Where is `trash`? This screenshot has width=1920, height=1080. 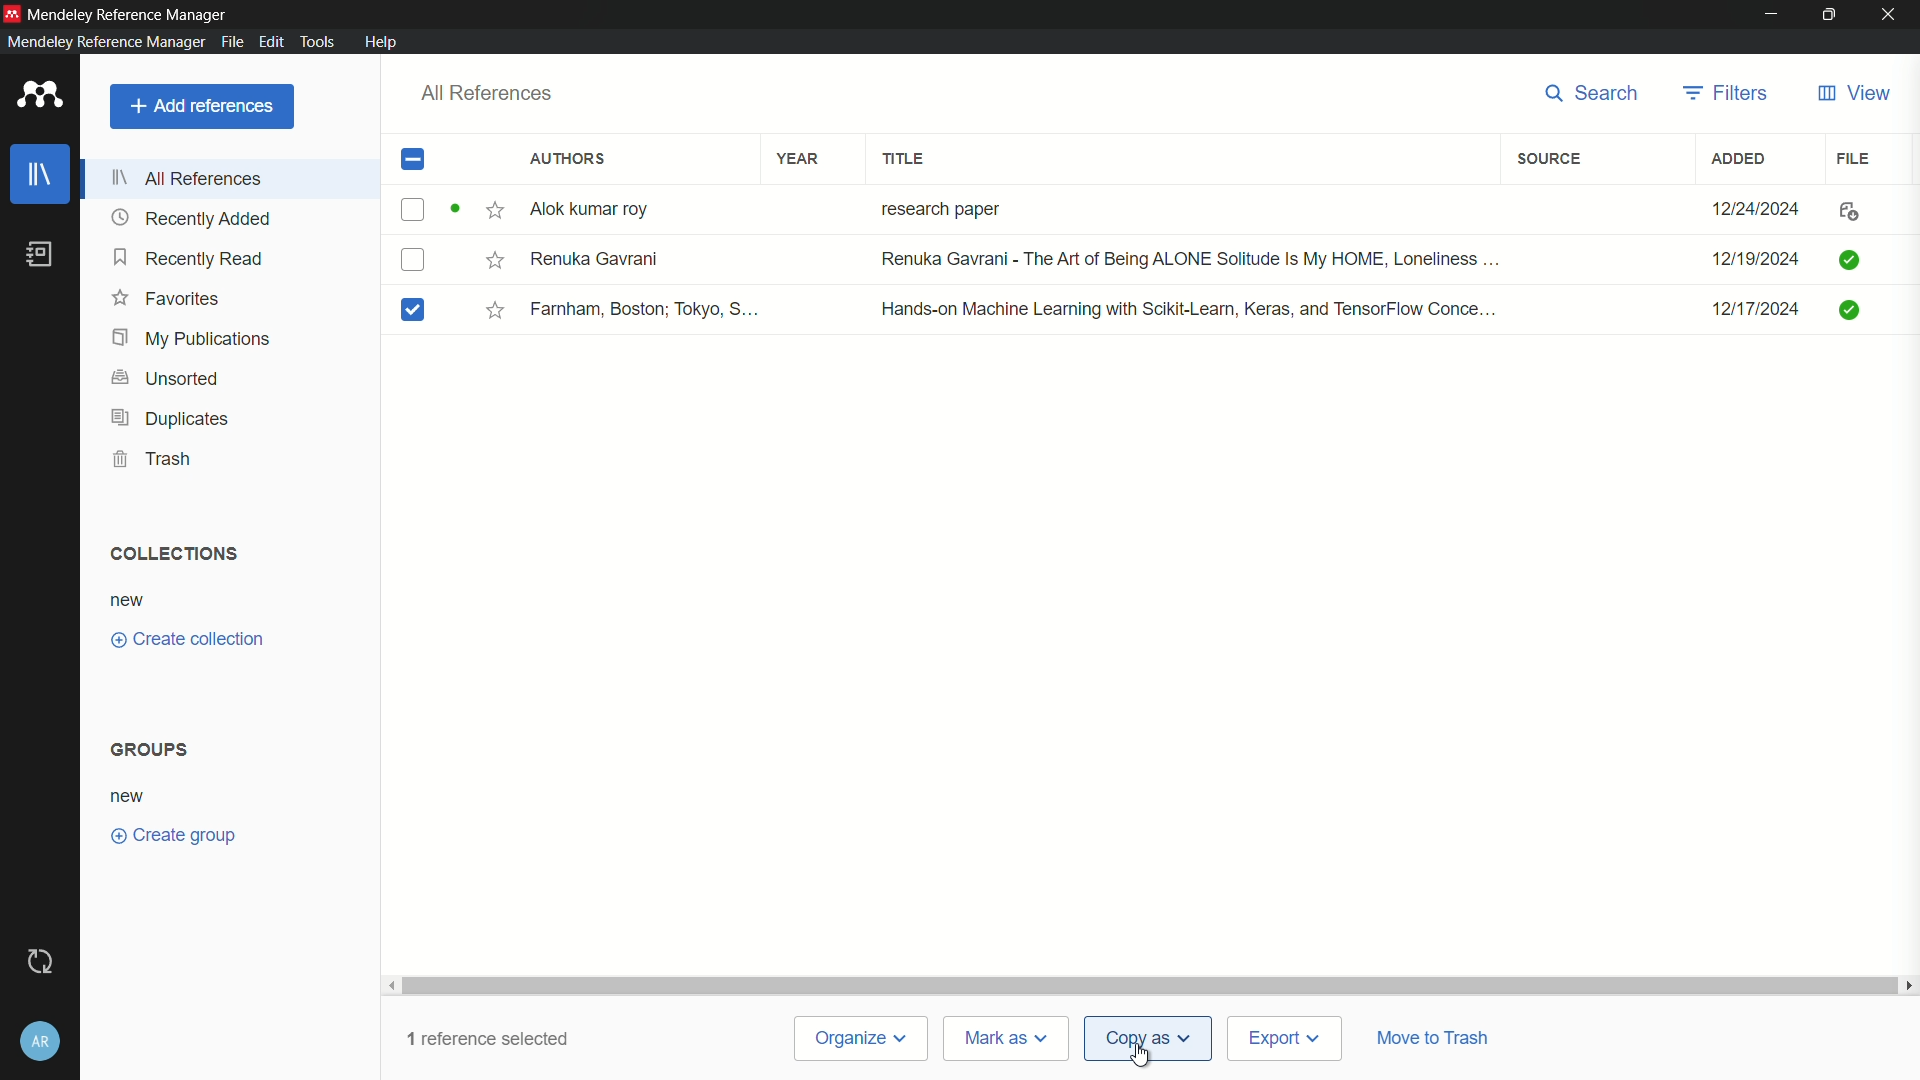 trash is located at coordinates (154, 457).